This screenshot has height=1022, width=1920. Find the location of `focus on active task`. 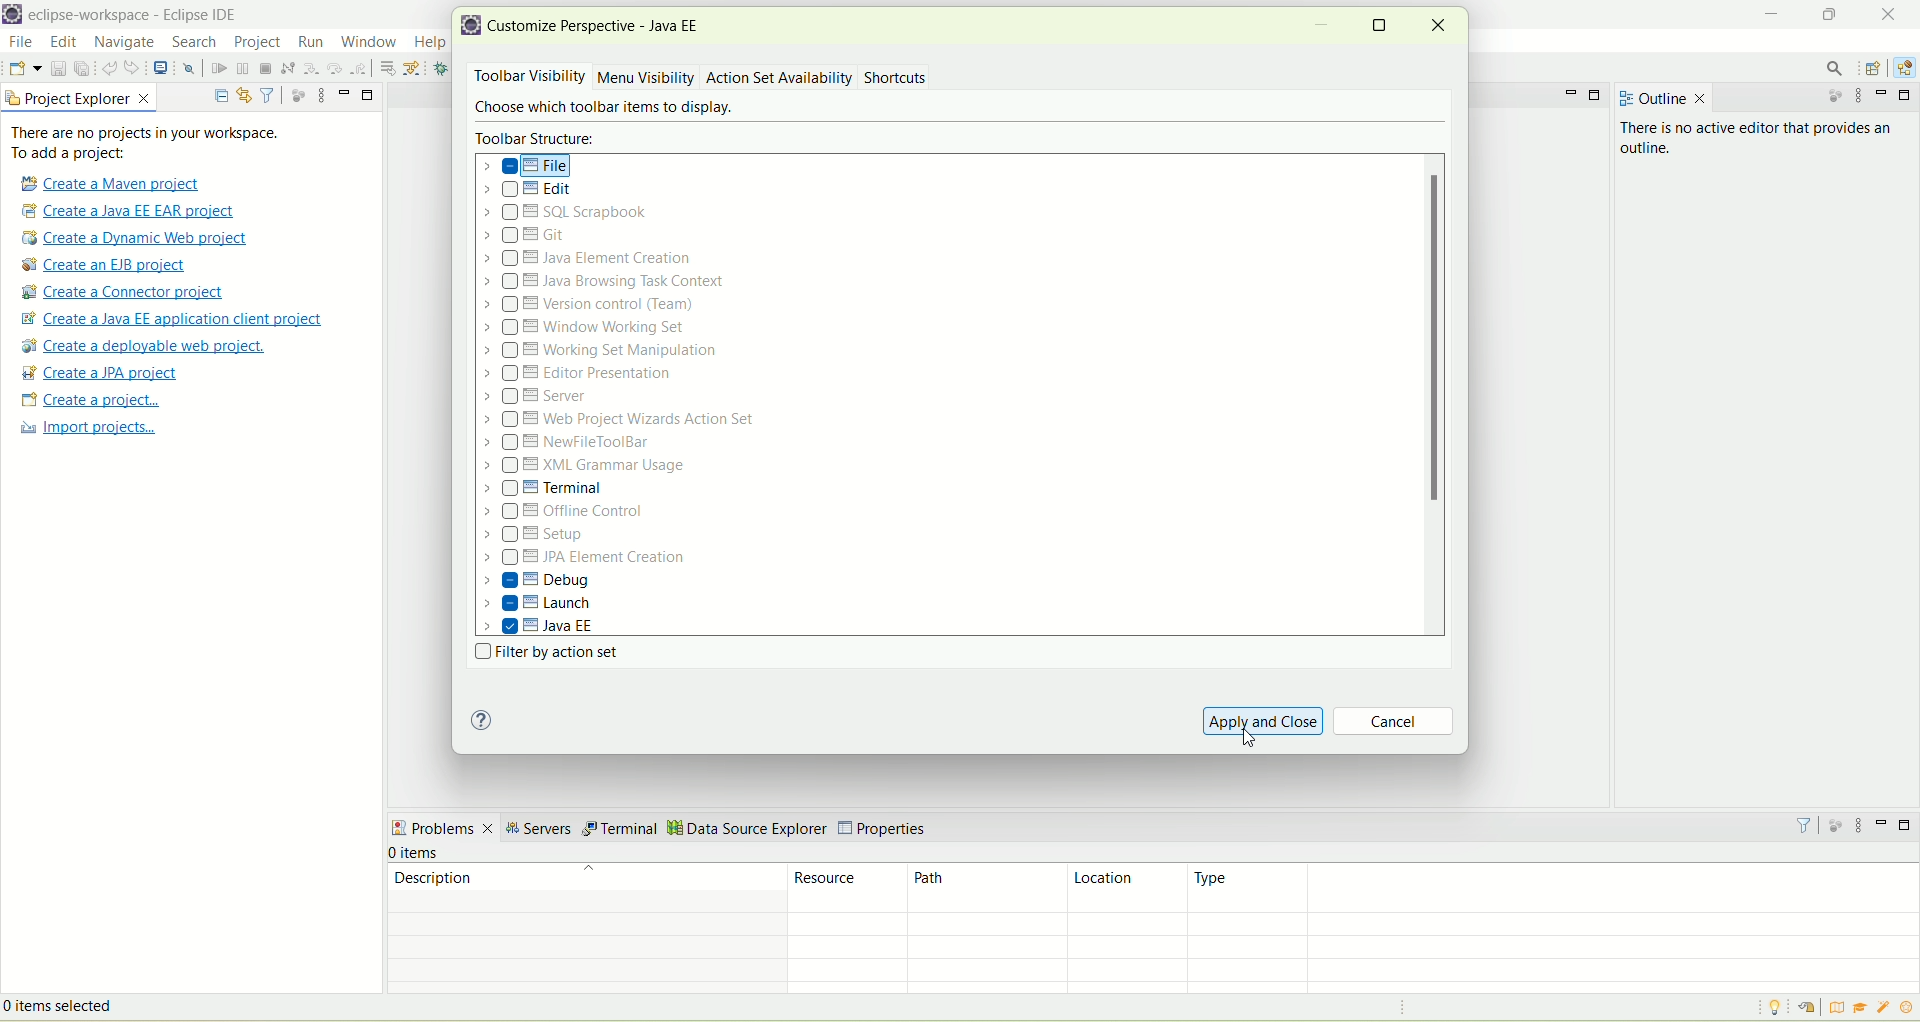

focus on active task is located at coordinates (1833, 100).